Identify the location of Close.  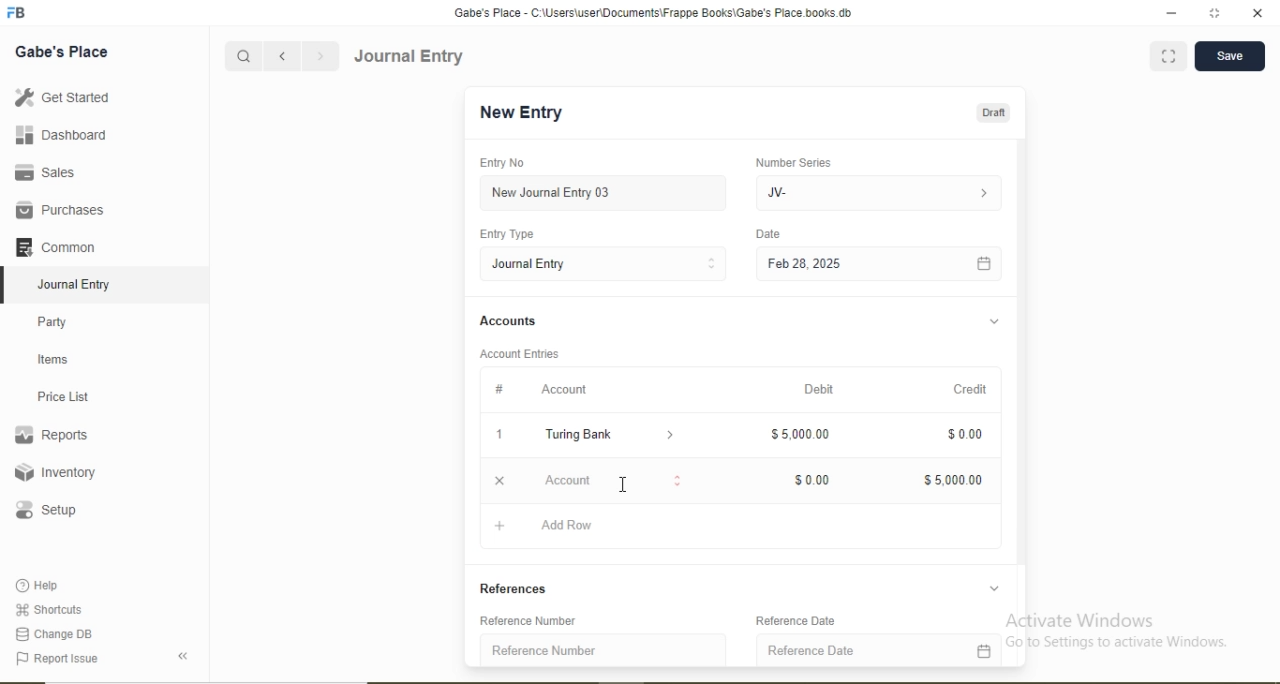
(500, 481).